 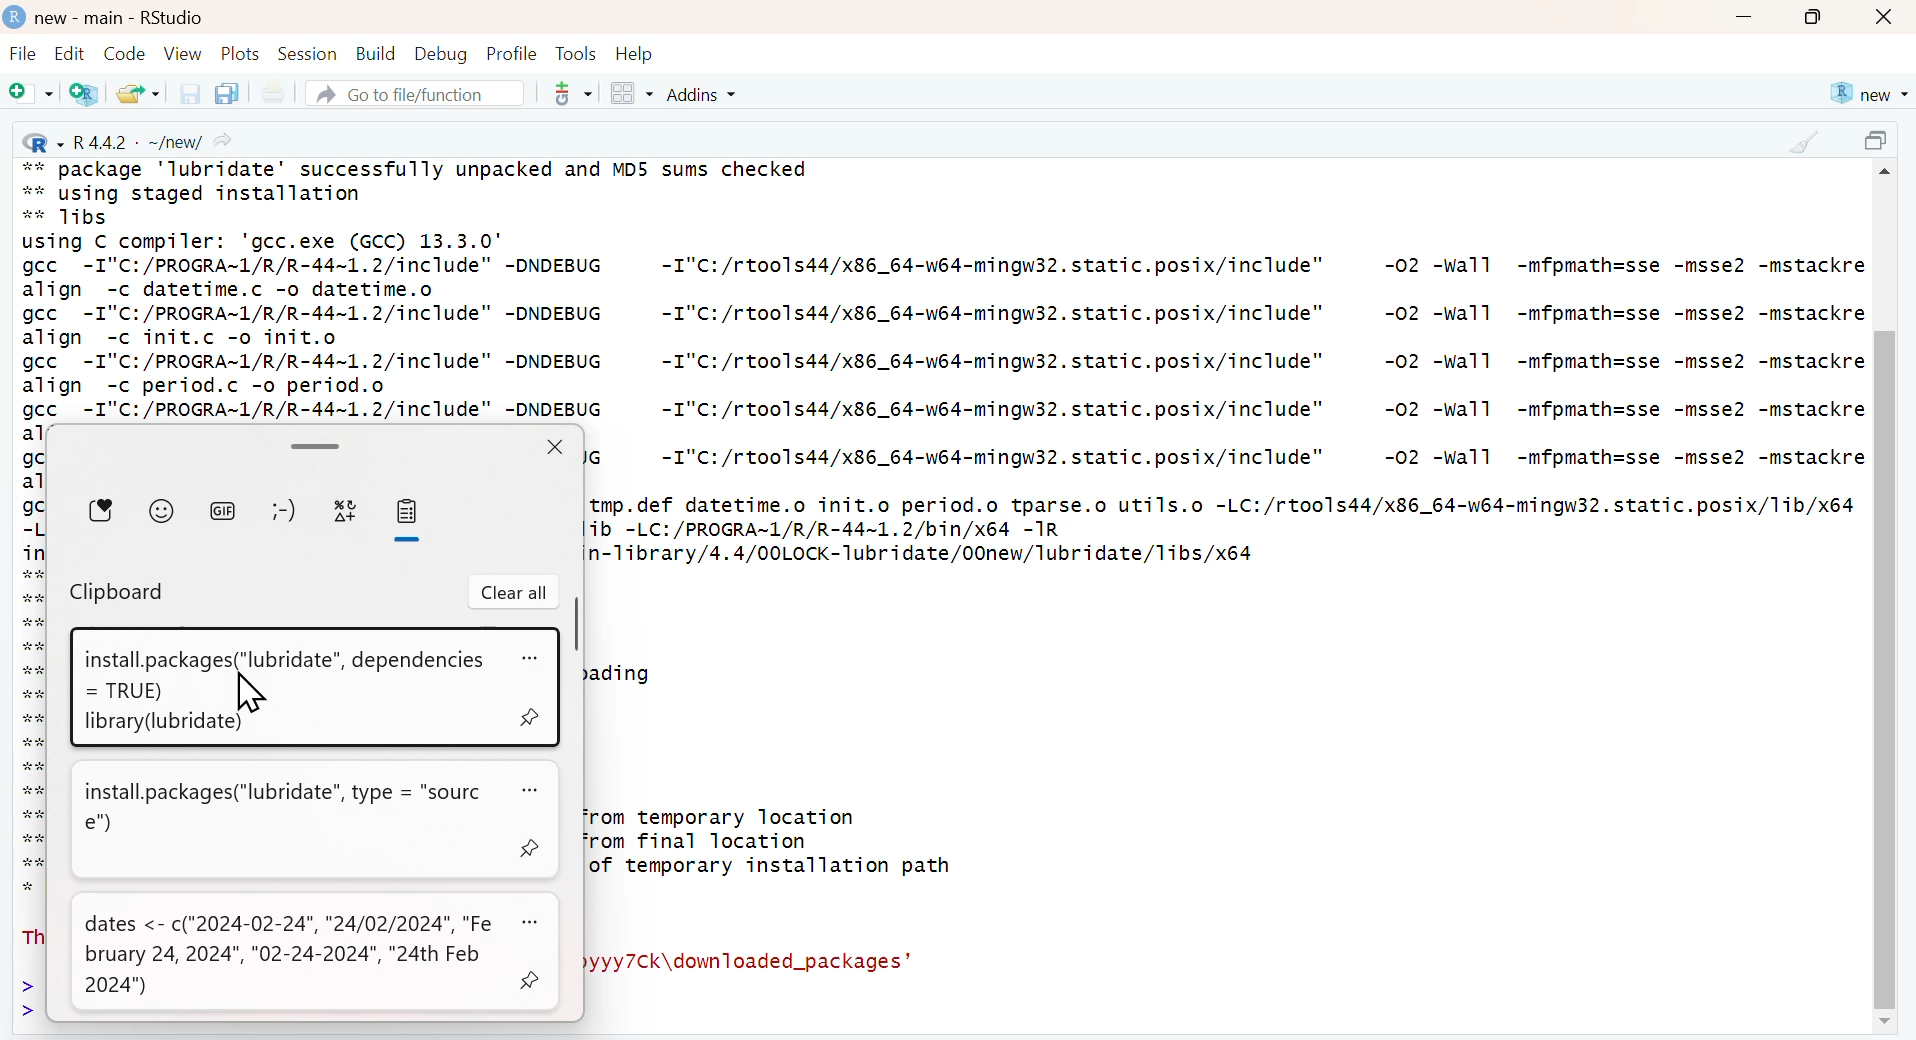 What do you see at coordinates (251, 694) in the screenshot?
I see `cursor` at bounding box center [251, 694].